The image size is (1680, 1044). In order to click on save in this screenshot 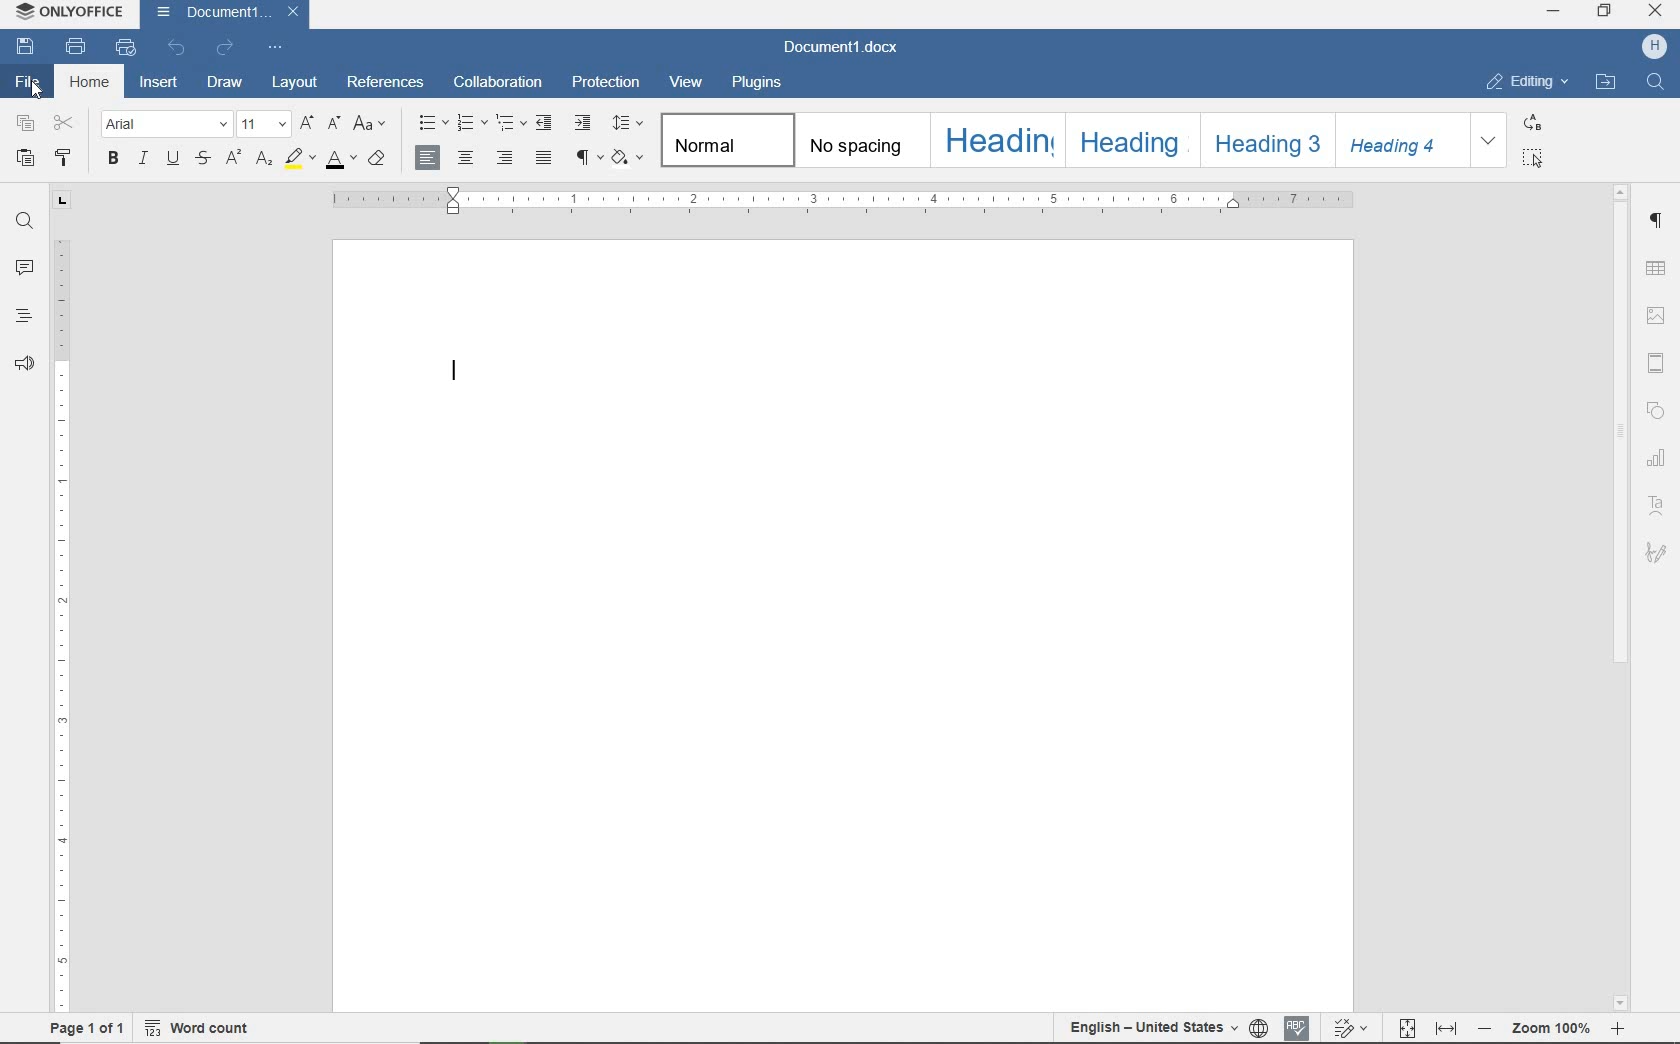, I will do `click(26, 45)`.